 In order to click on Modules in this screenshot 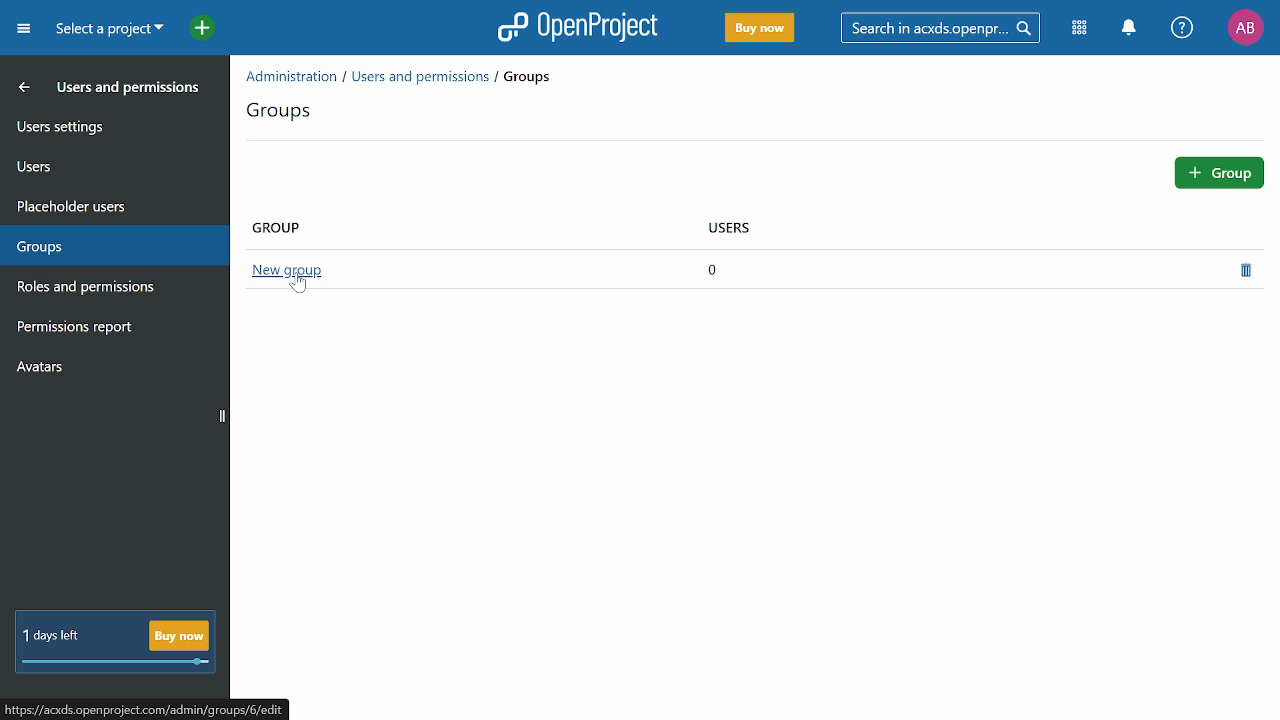, I will do `click(1082, 29)`.